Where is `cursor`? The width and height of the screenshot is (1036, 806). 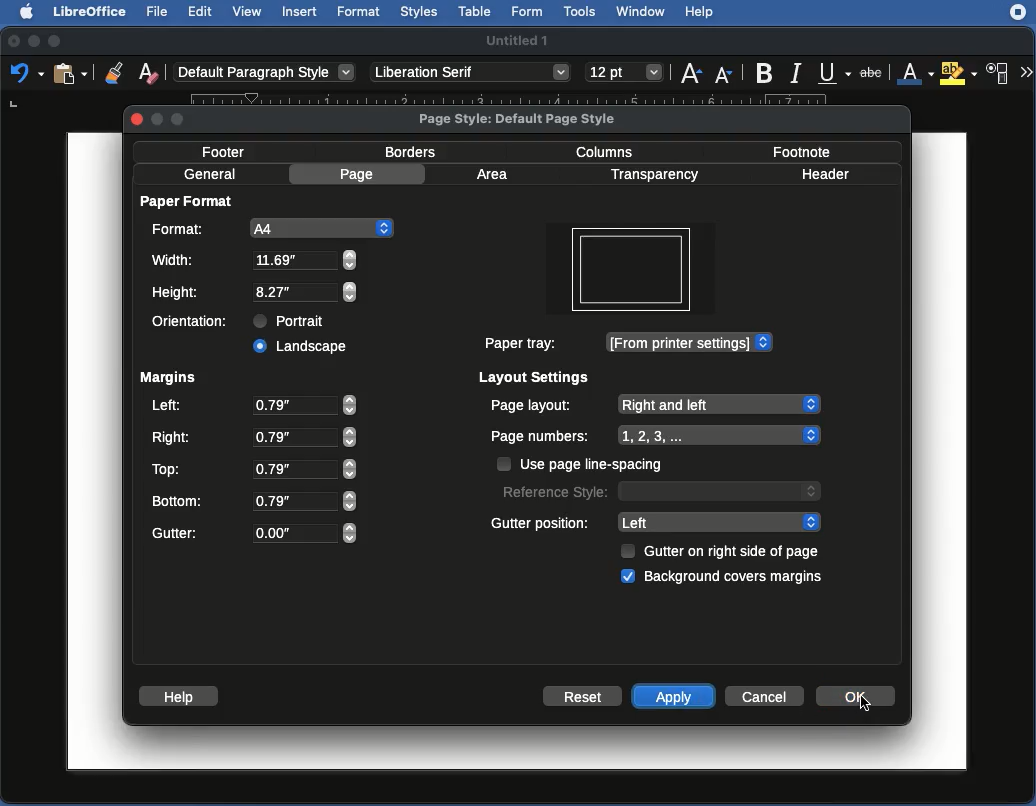 cursor is located at coordinates (865, 704).